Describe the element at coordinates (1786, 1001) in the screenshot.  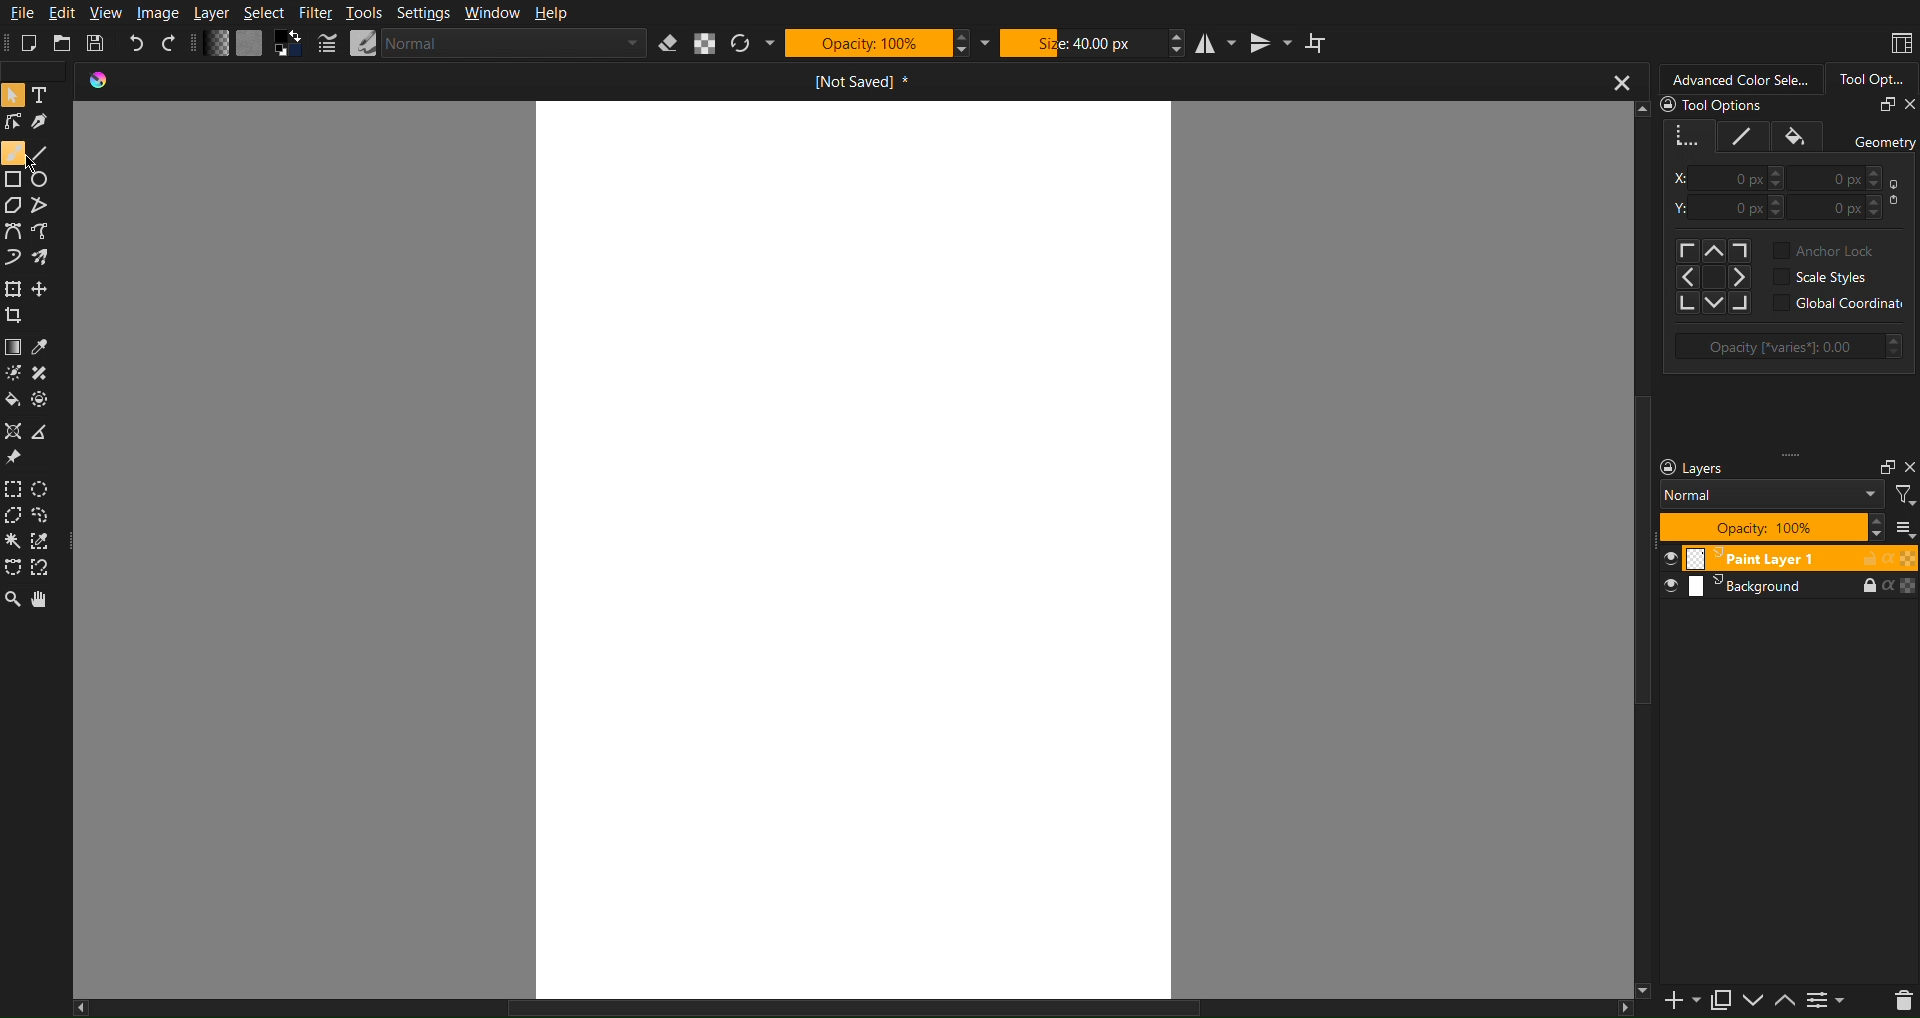
I see `Up` at that location.